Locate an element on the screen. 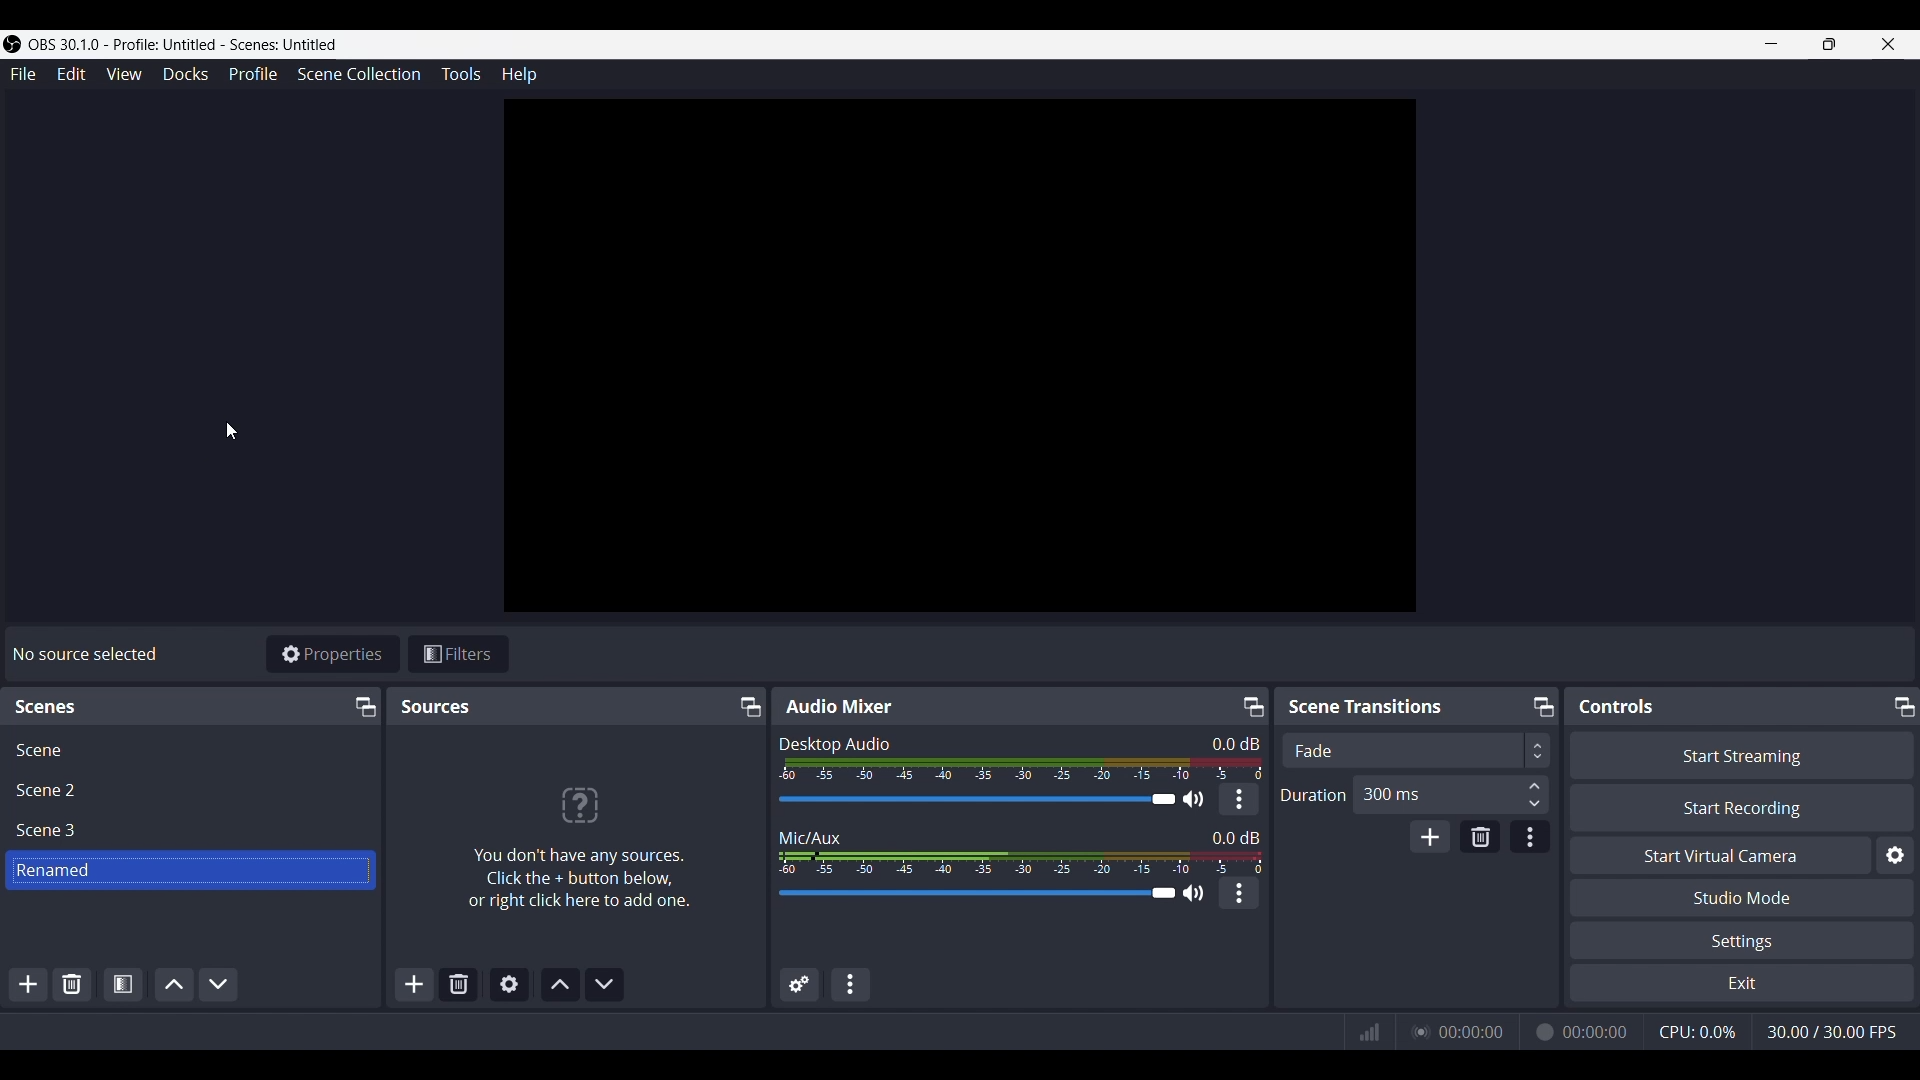  Fade is located at coordinates (1314, 751).